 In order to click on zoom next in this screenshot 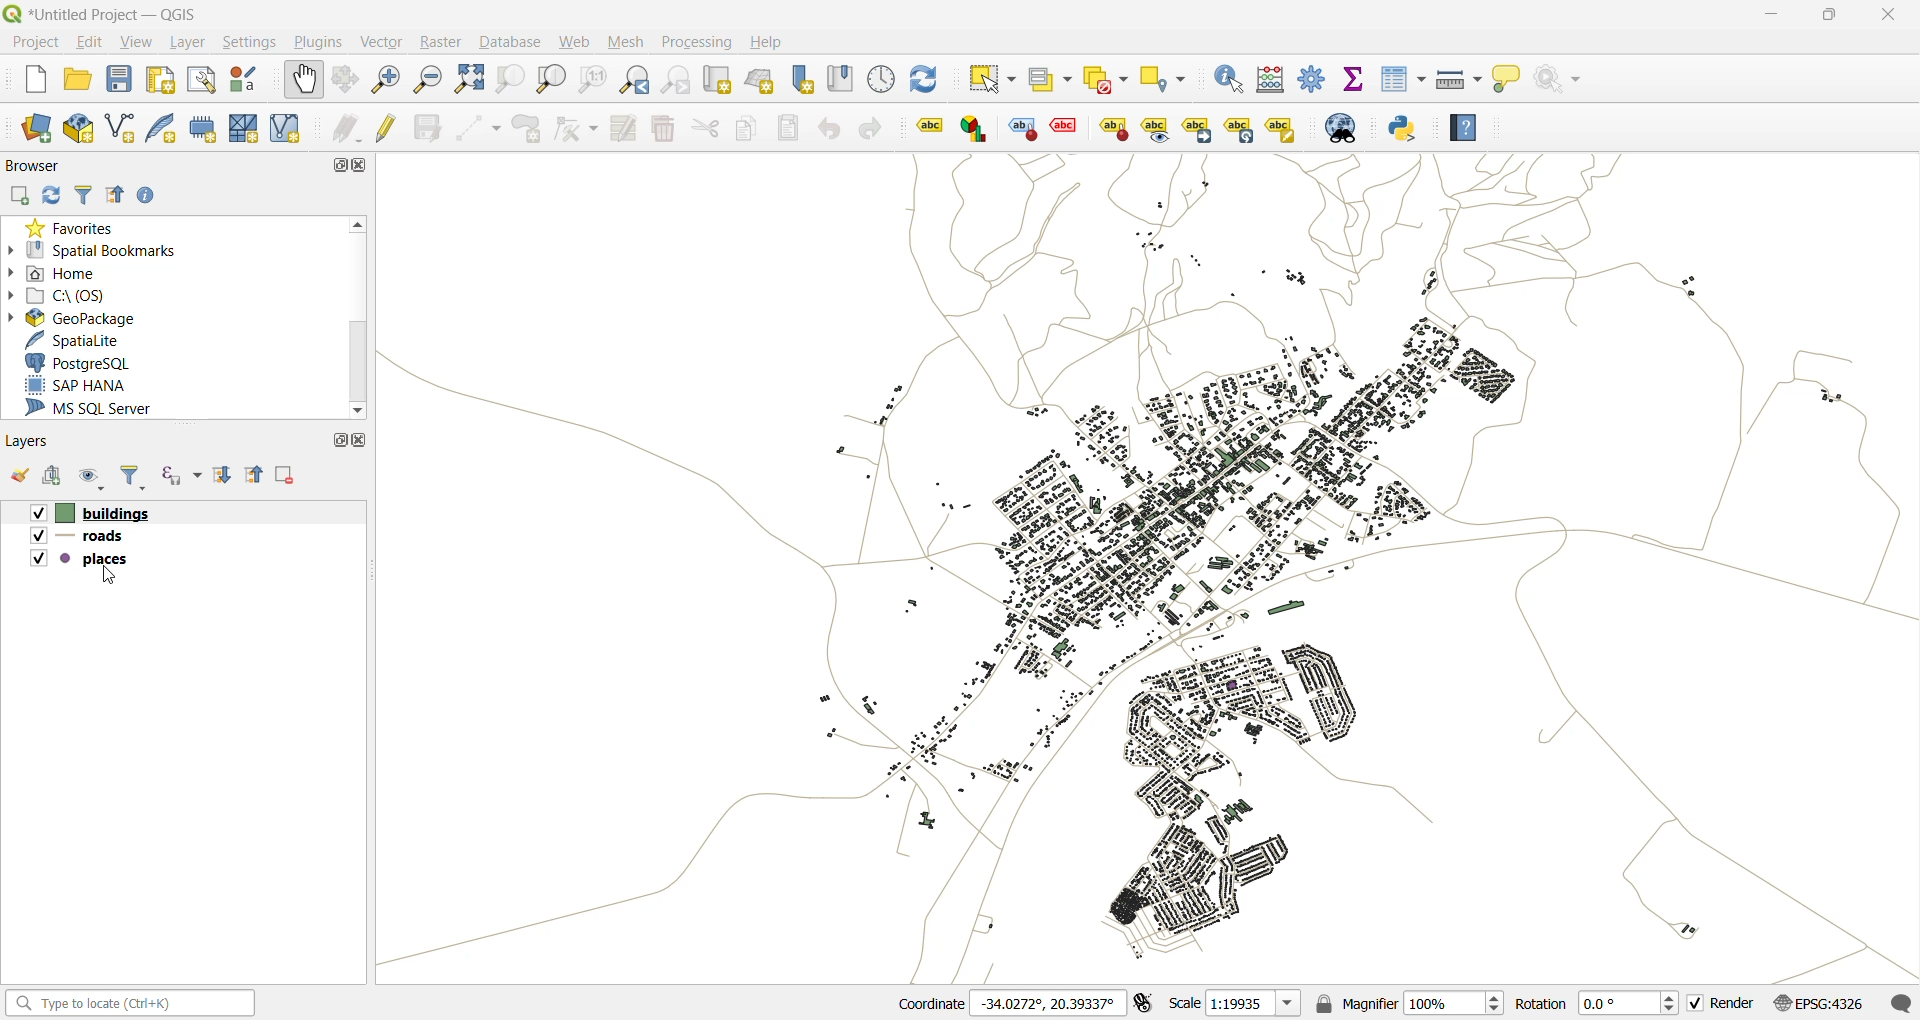, I will do `click(676, 81)`.